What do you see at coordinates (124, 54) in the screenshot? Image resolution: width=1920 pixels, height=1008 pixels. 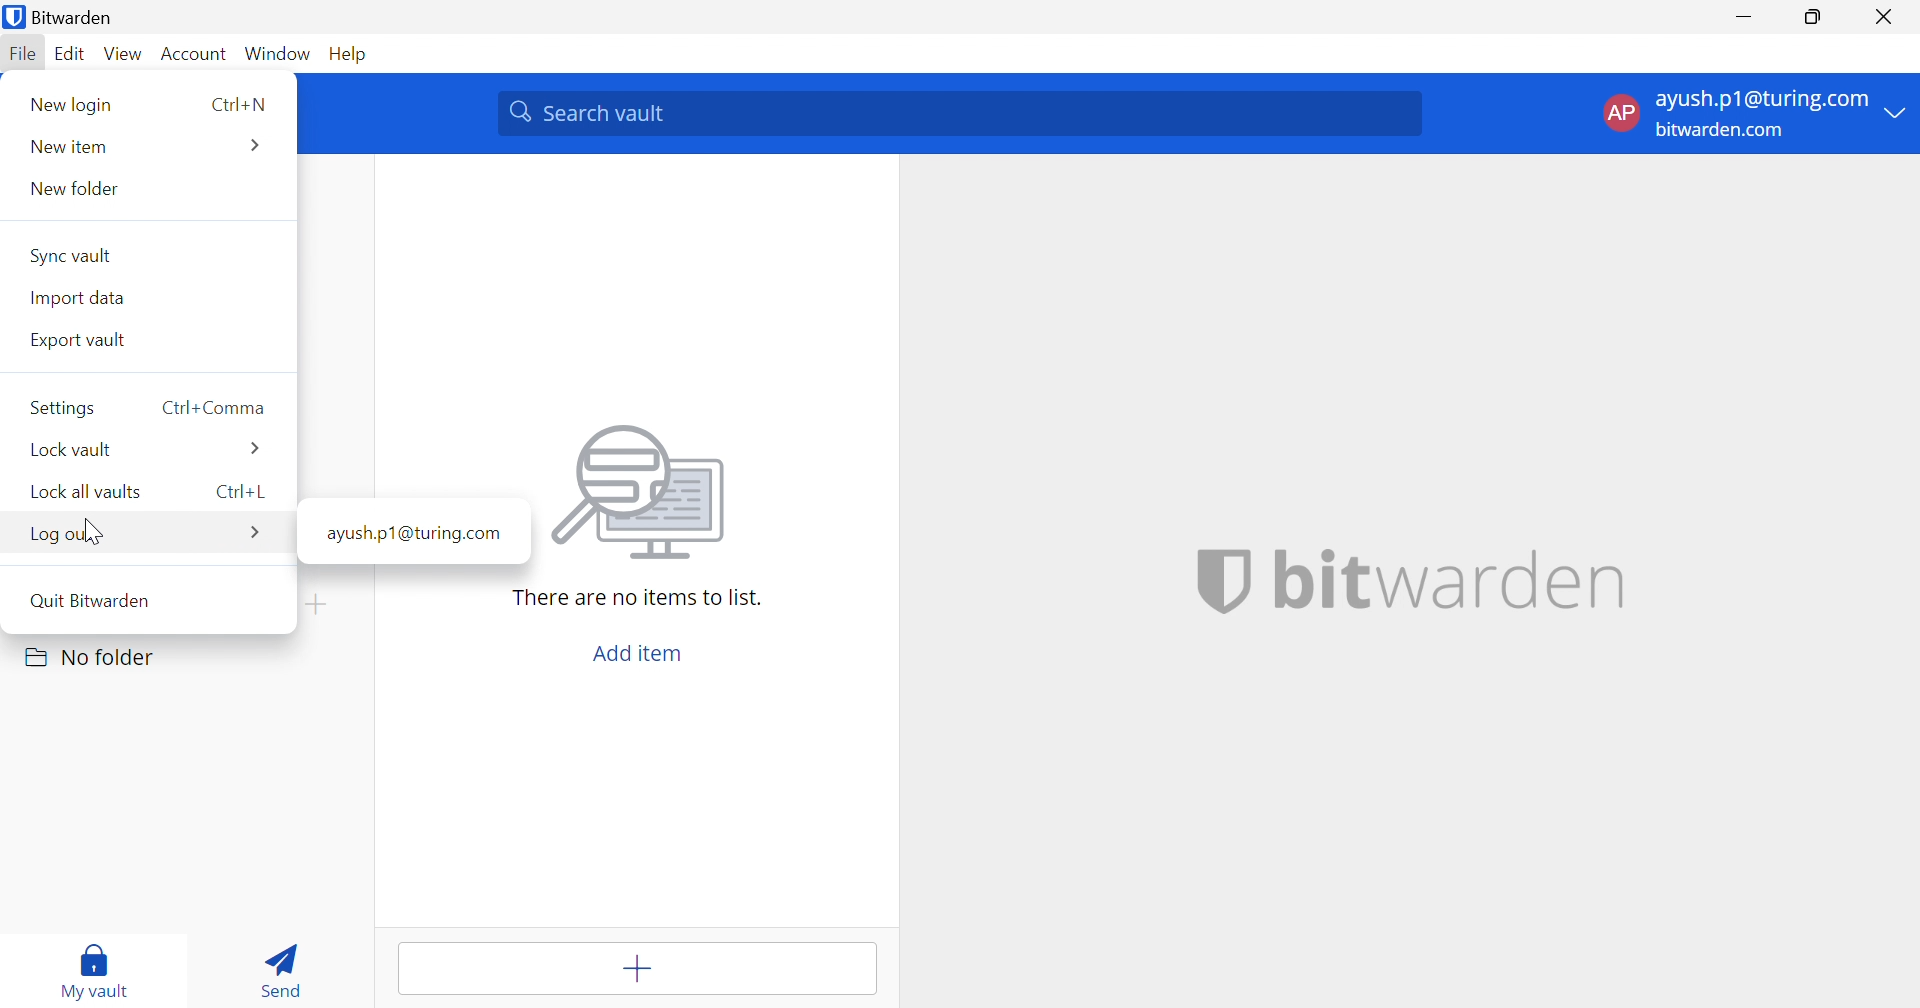 I see `View` at bounding box center [124, 54].